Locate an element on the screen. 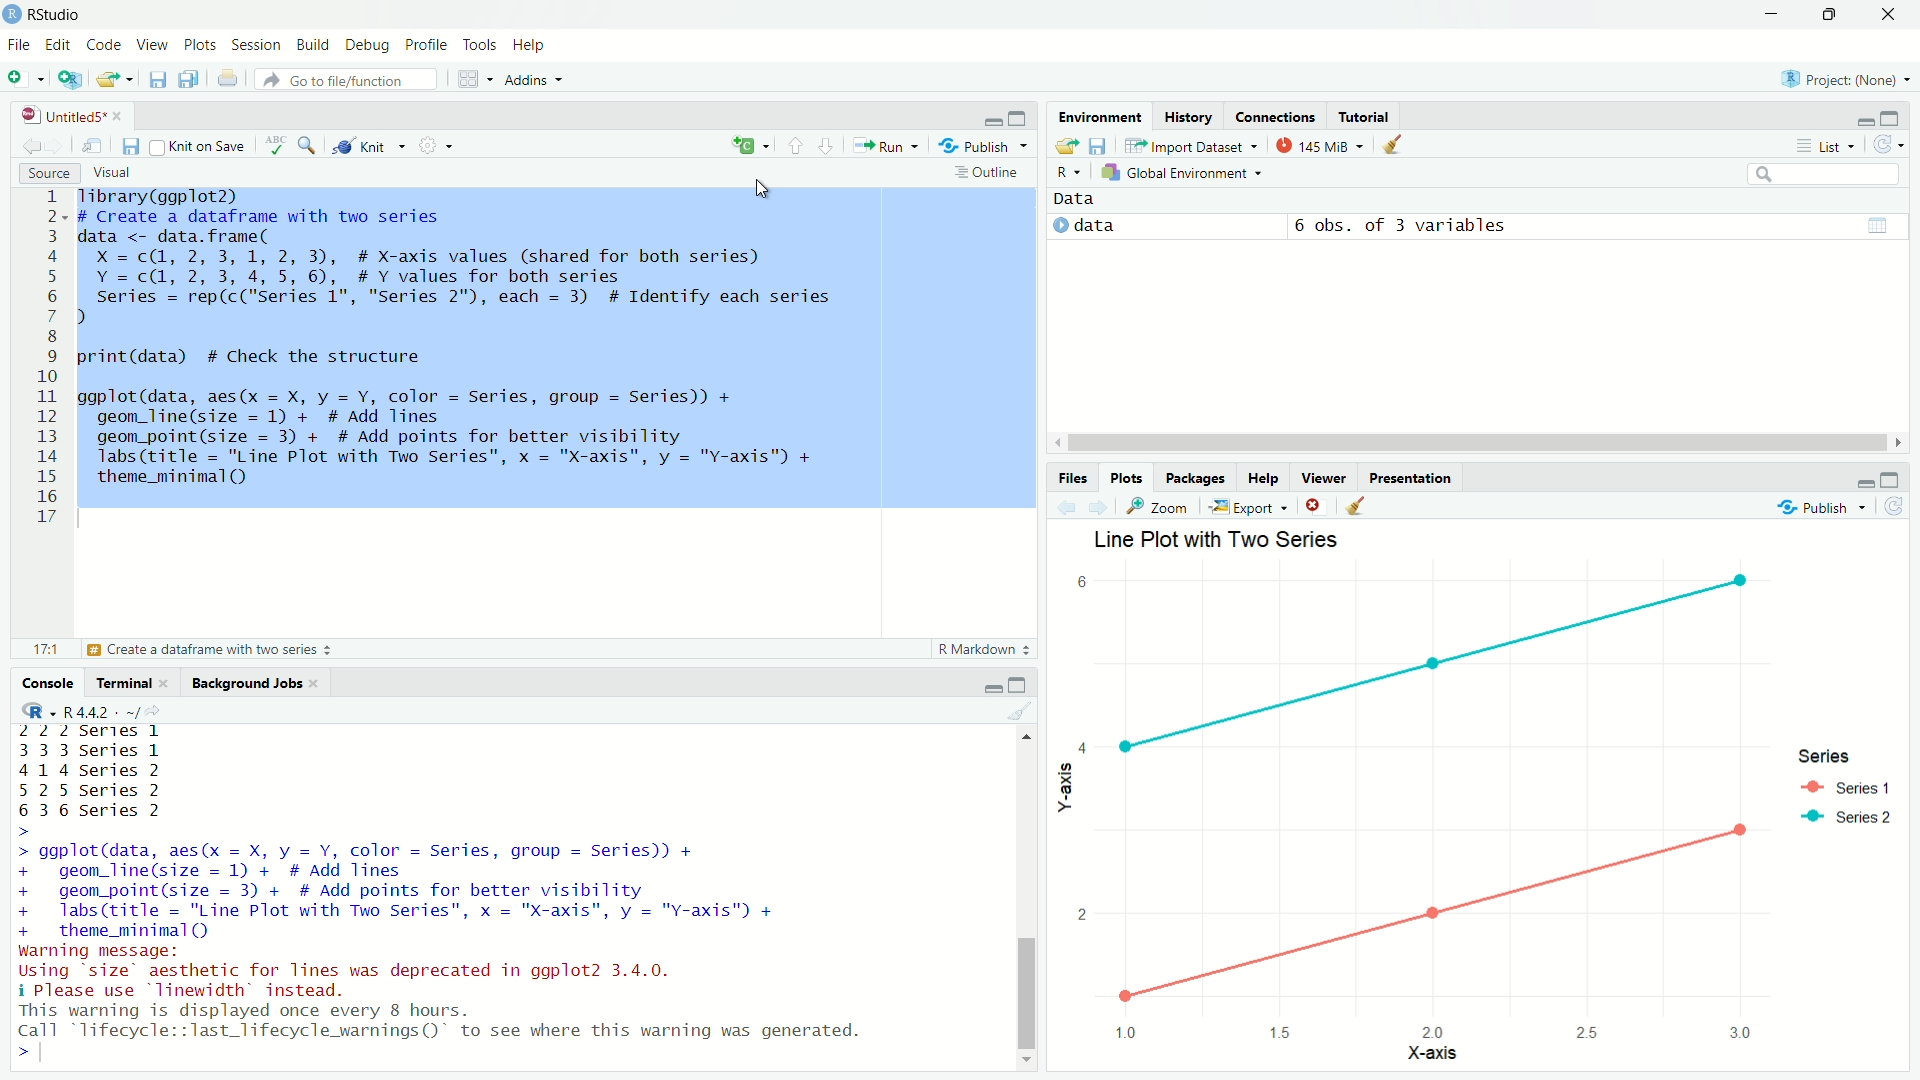  Go back to the previous source selection is located at coordinates (1356, 506).